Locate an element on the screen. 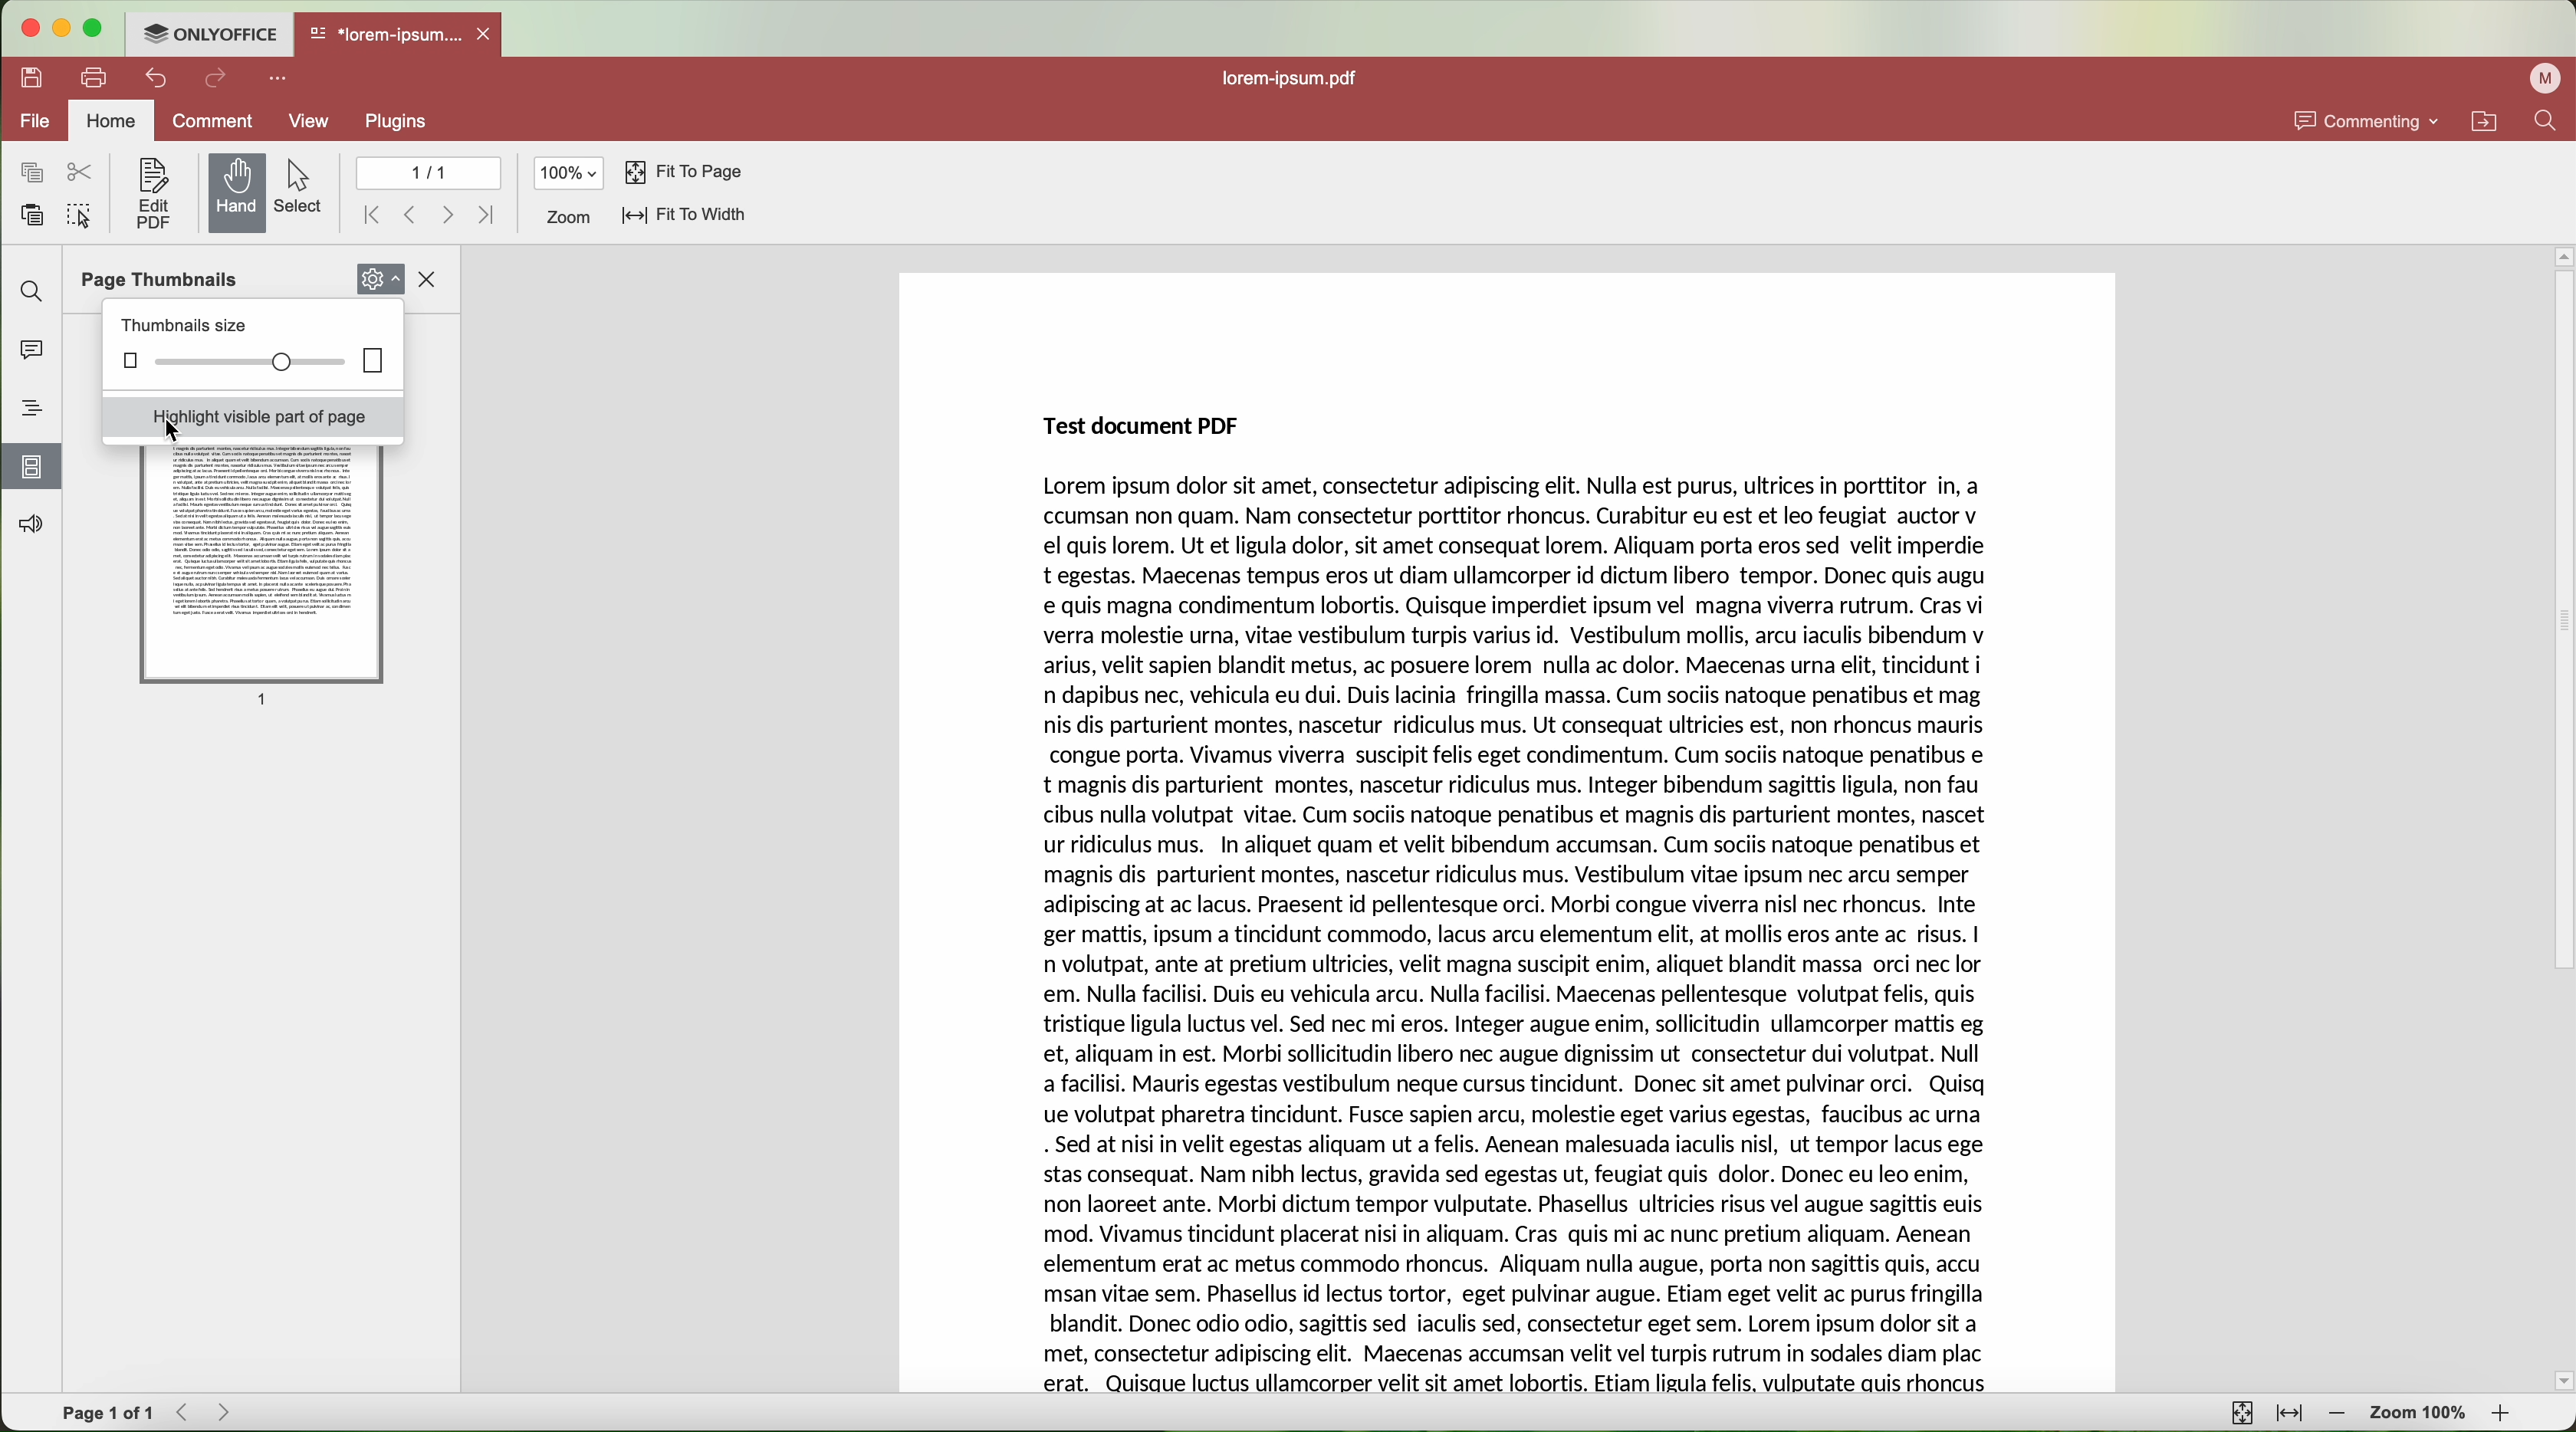 The height and width of the screenshot is (1432, 2576). zoom is located at coordinates (570, 217).